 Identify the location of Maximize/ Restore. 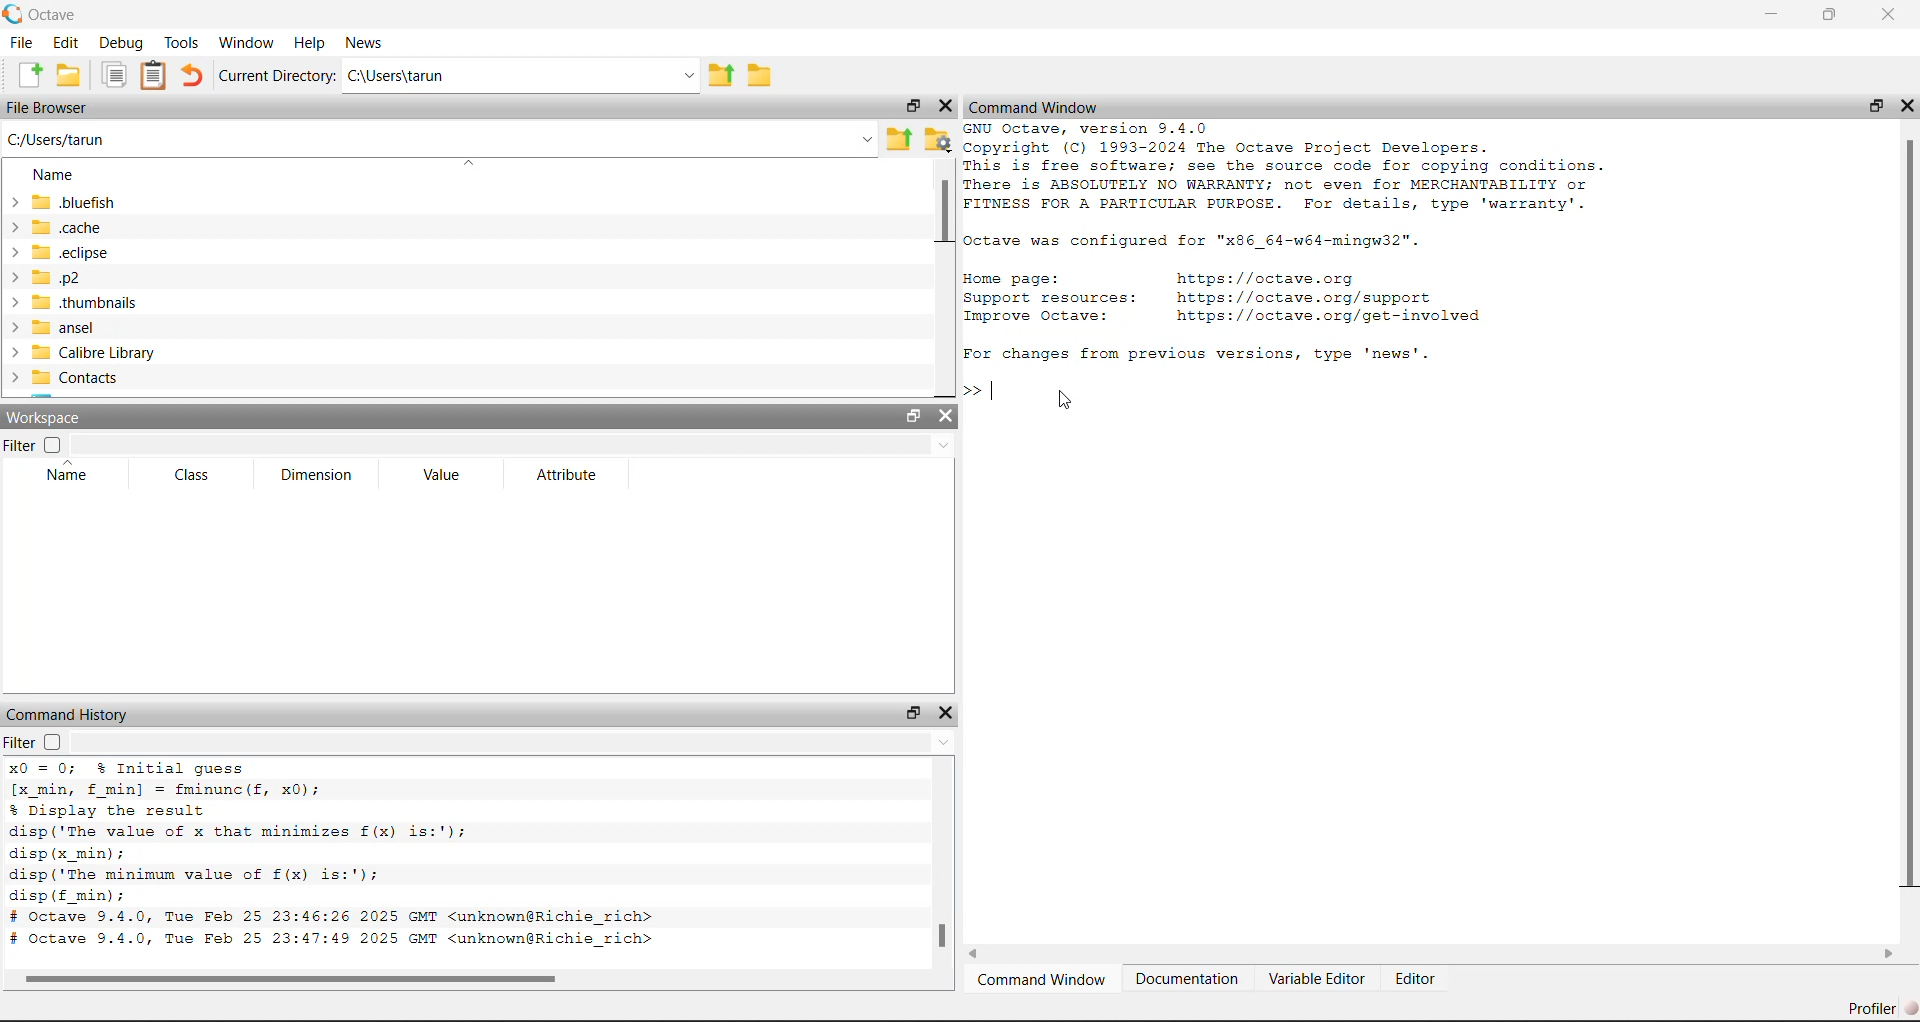
(1876, 106).